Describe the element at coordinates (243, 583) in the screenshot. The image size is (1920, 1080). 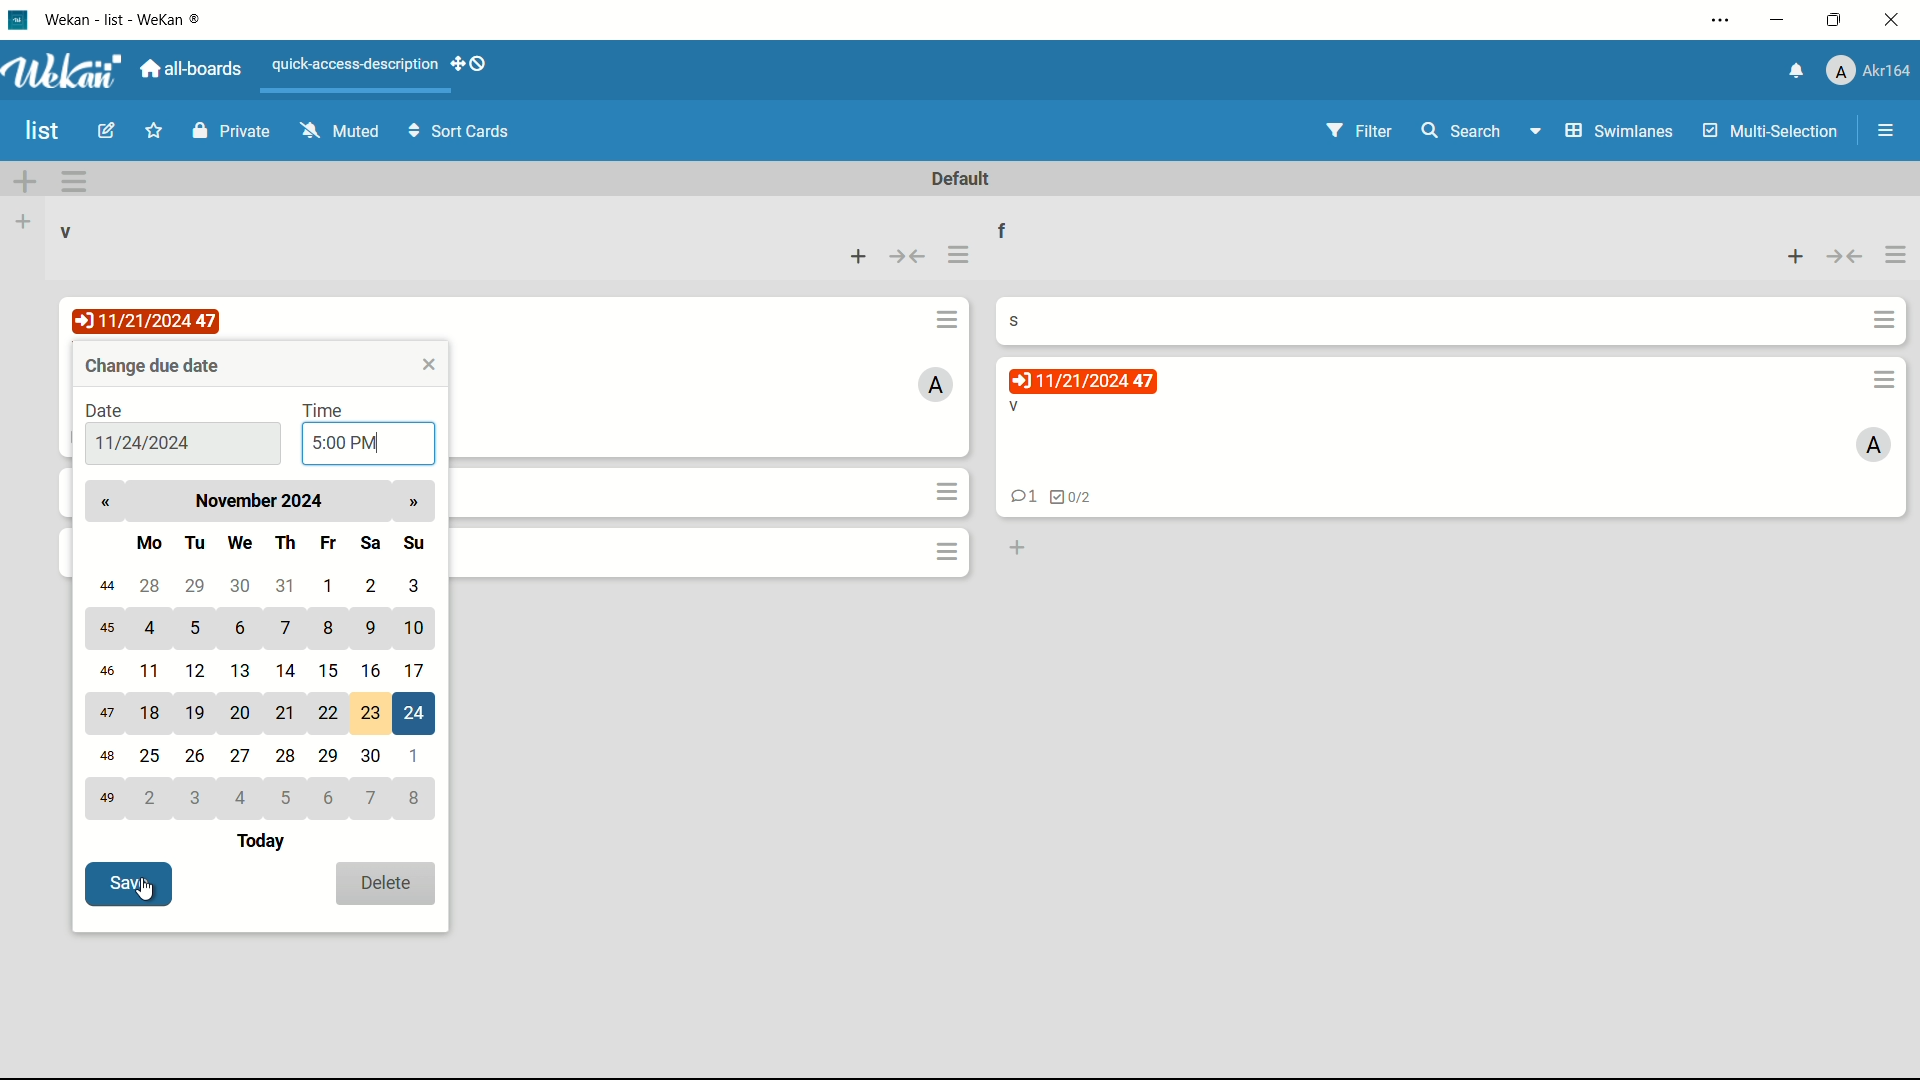
I see `30` at that location.